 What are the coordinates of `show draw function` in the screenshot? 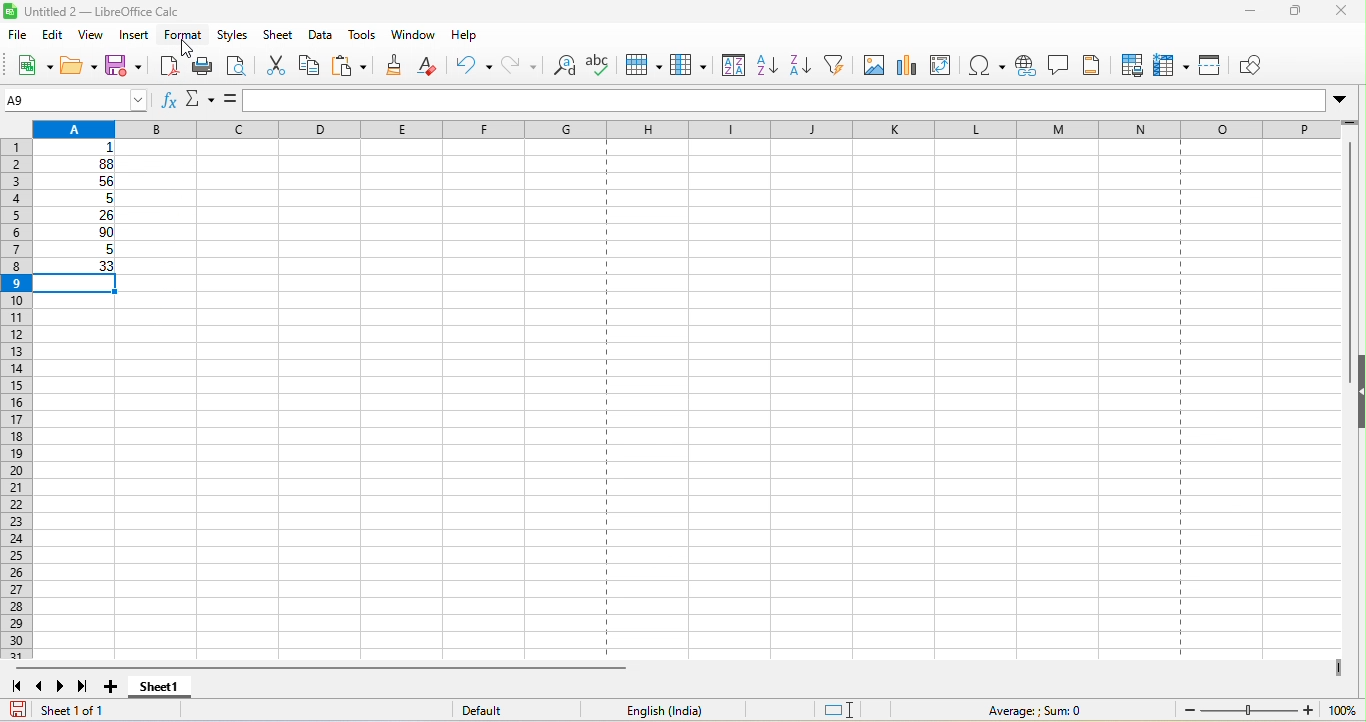 It's located at (1255, 67).